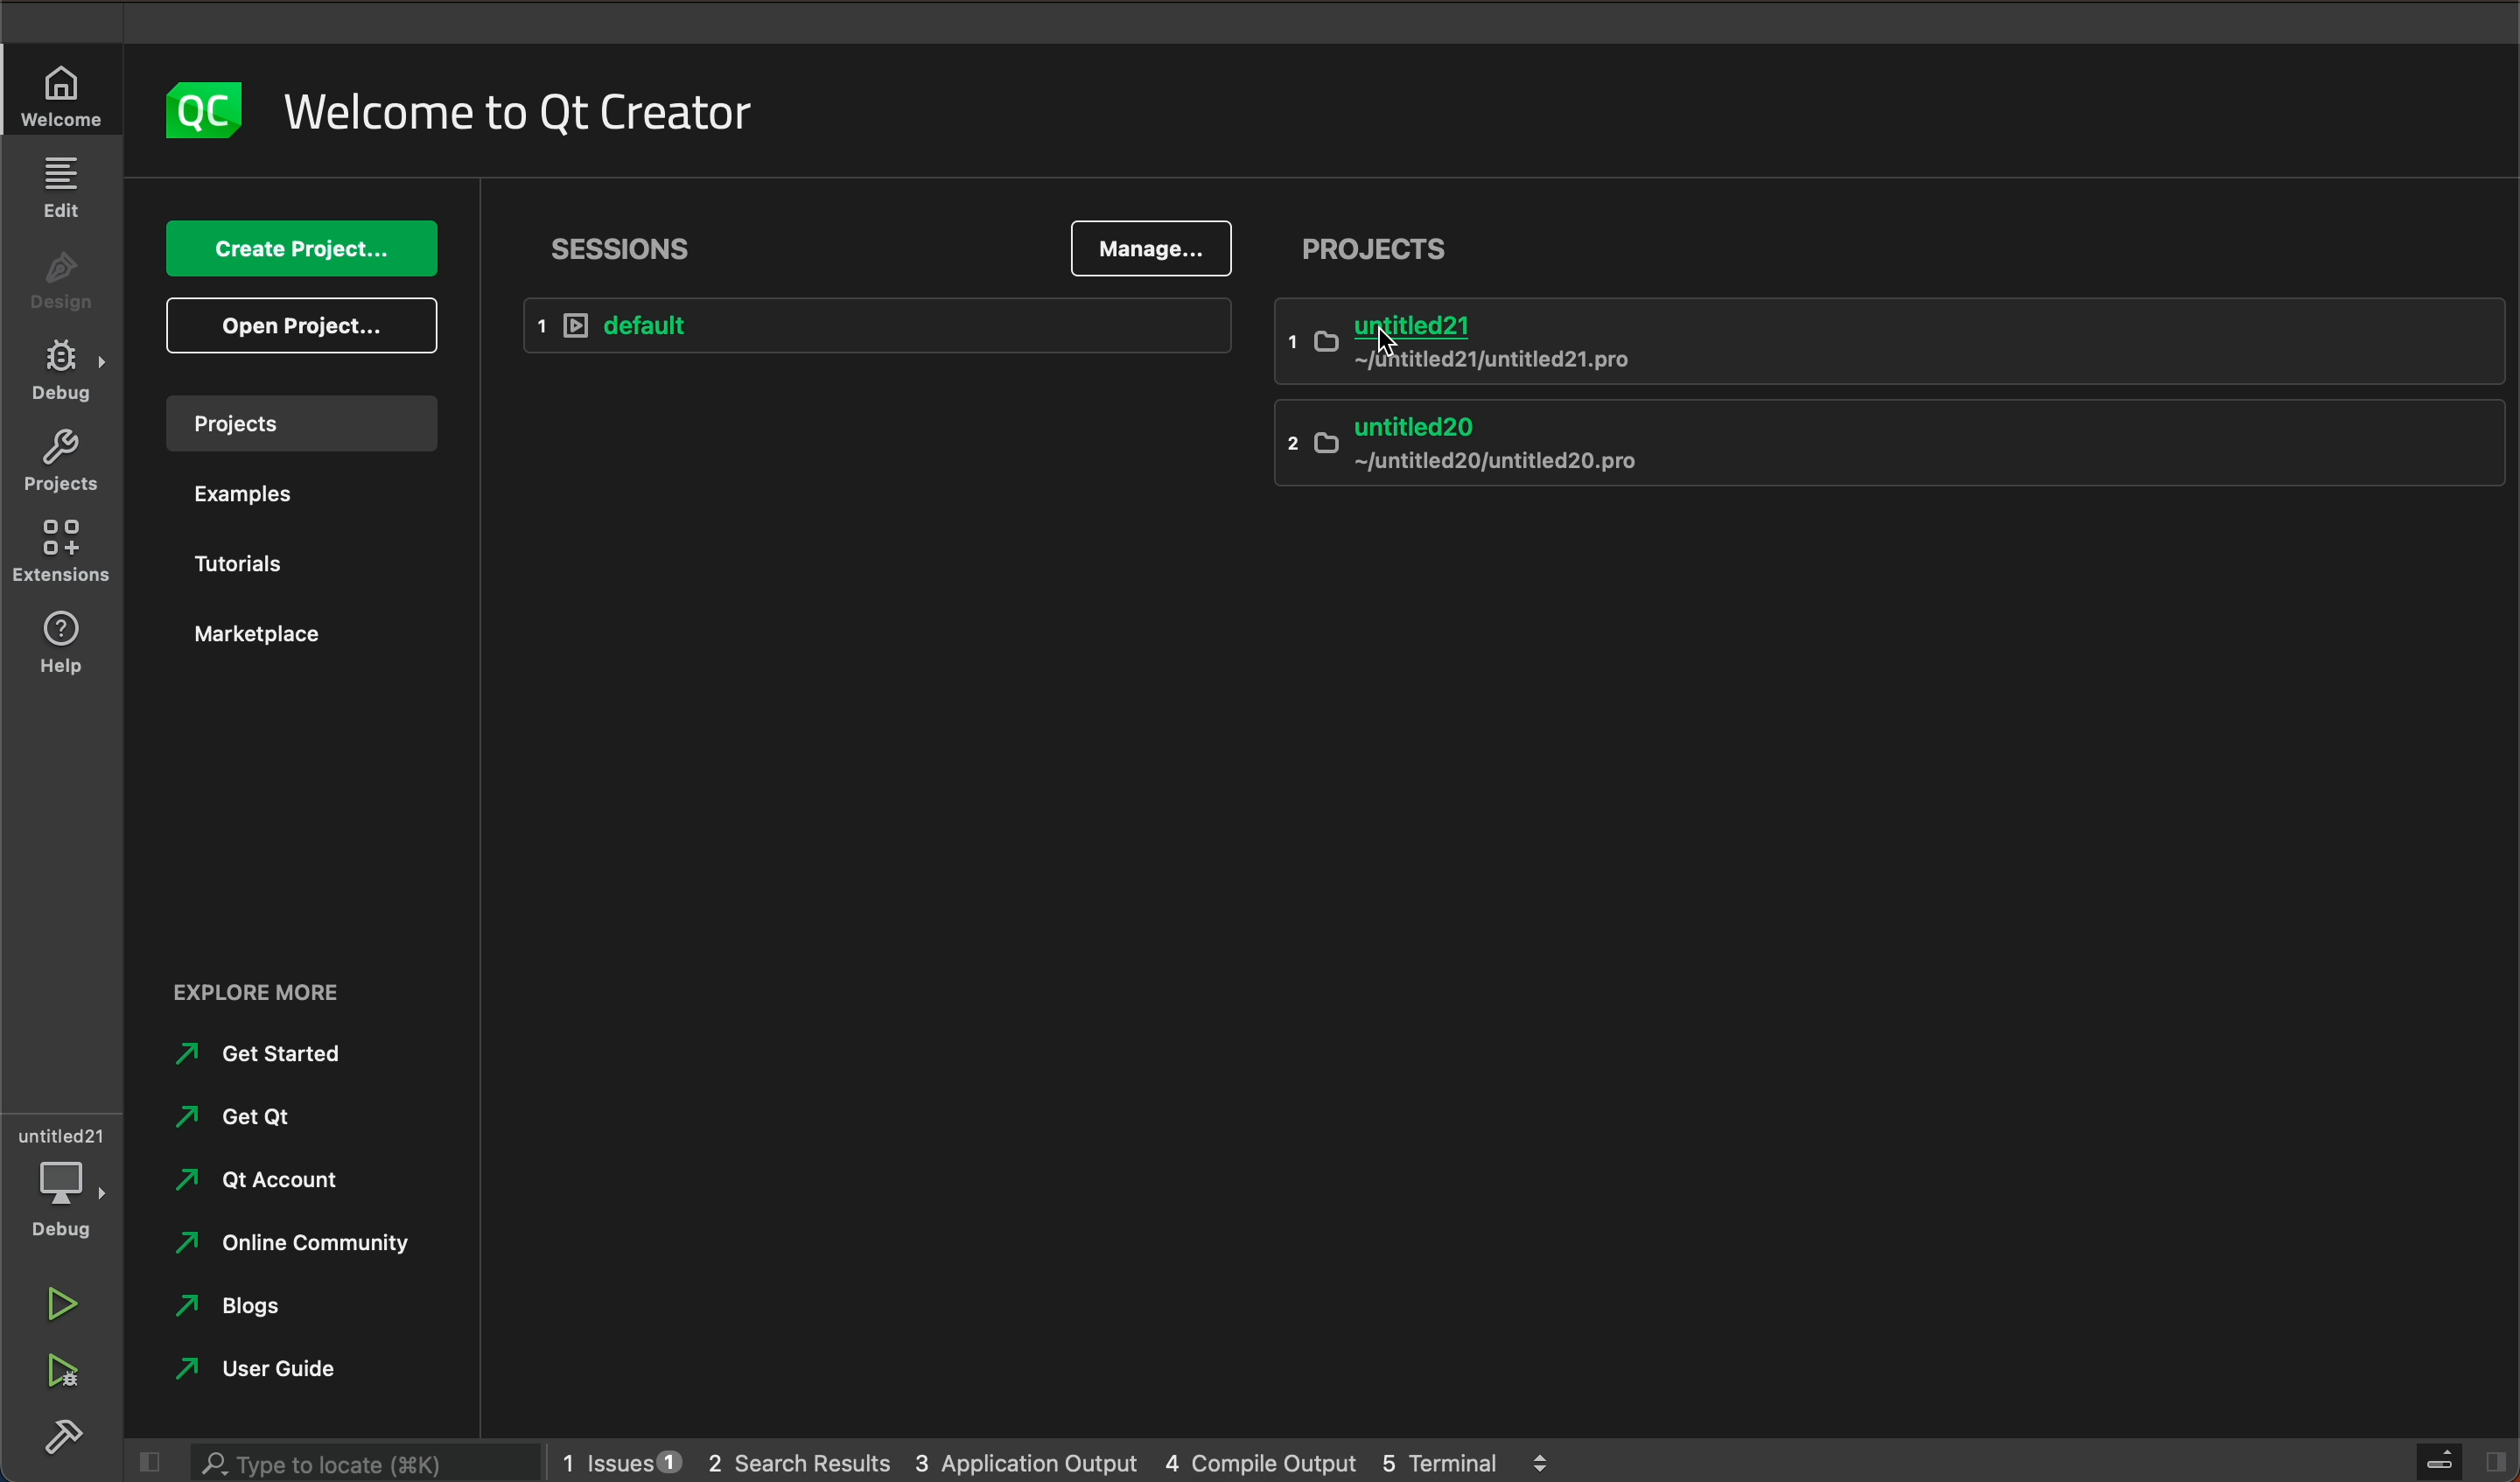  Describe the element at coordinates (57, 1374) in the screenshot. I see `run debug` at that location.